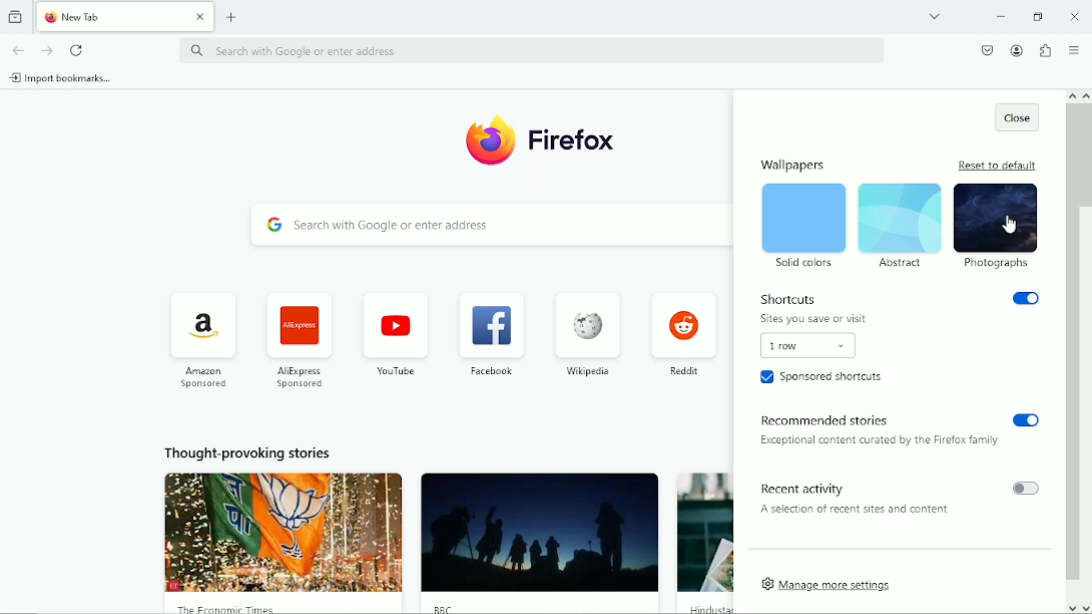 Image resolution: width=1092 pixels, height=614 pixels. Describe the element at coordinates (810, 346) in the screenshot. I see `1 row` at that location.